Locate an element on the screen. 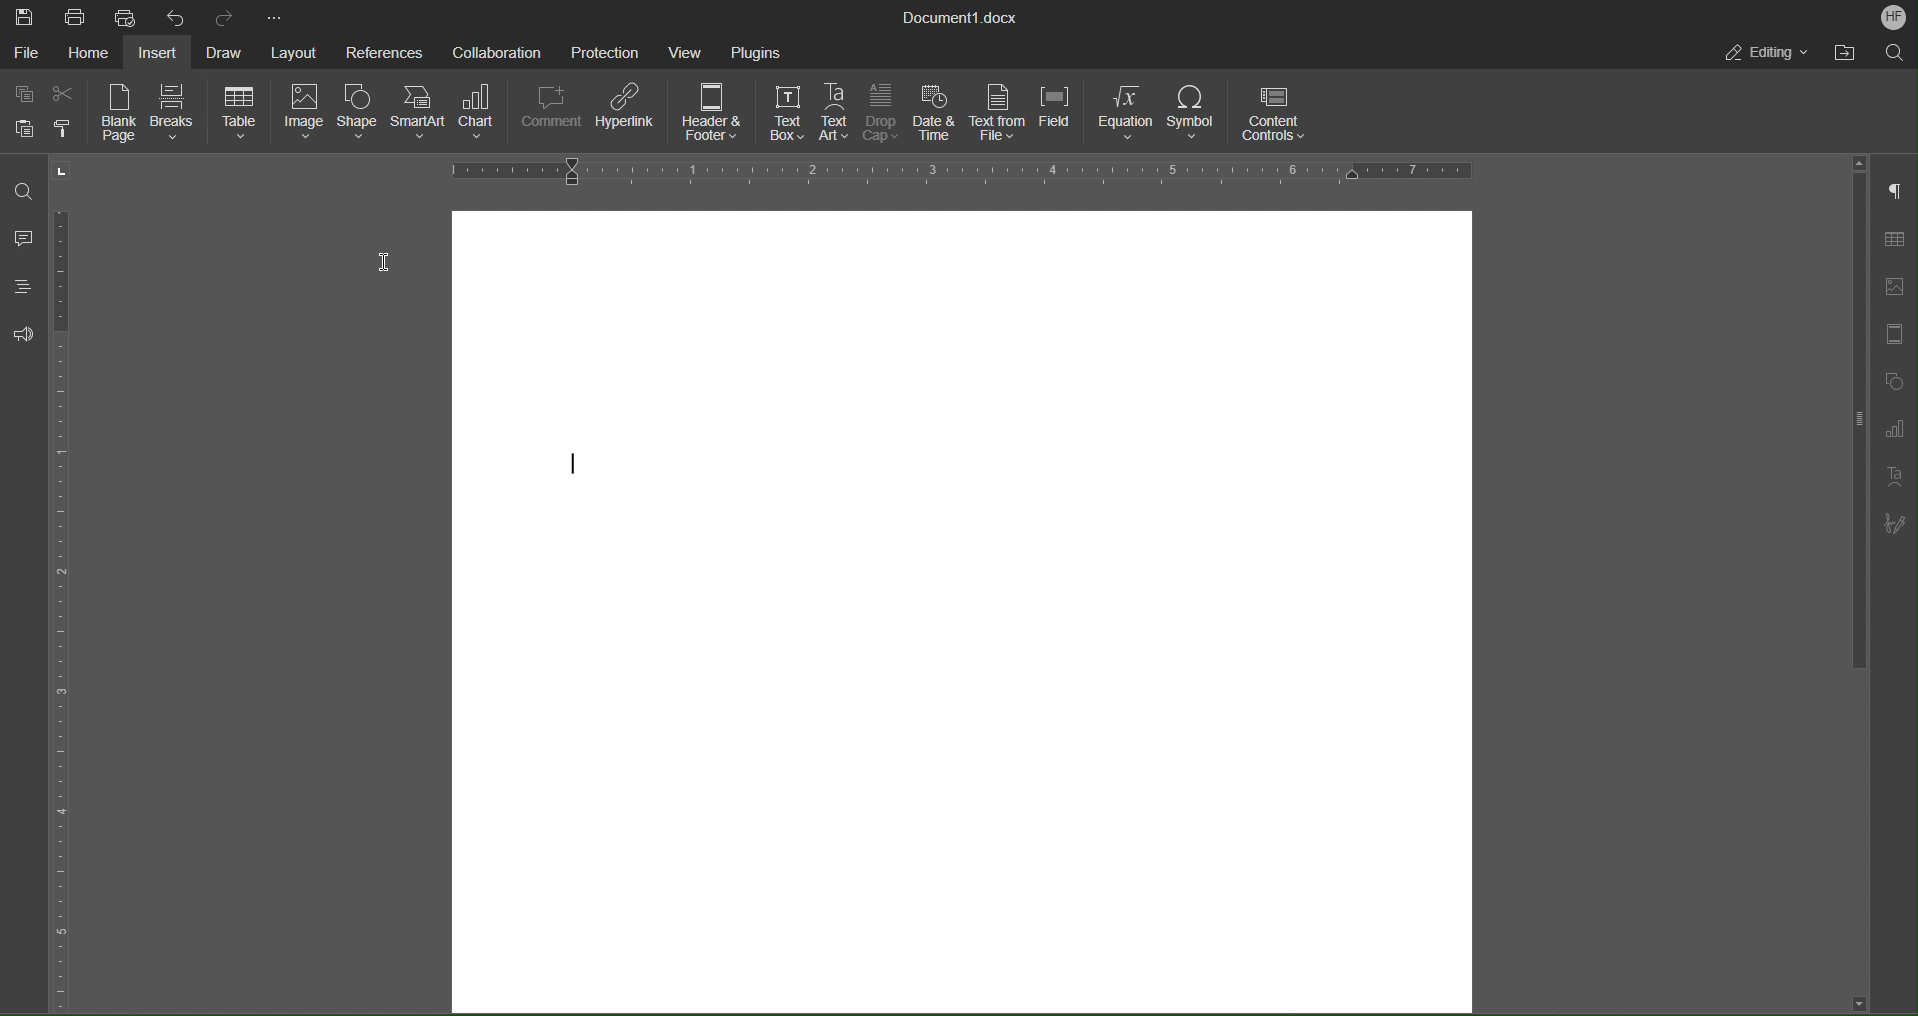 The image size is (1918, 1016). Print  is located at coordinates (76, 15).